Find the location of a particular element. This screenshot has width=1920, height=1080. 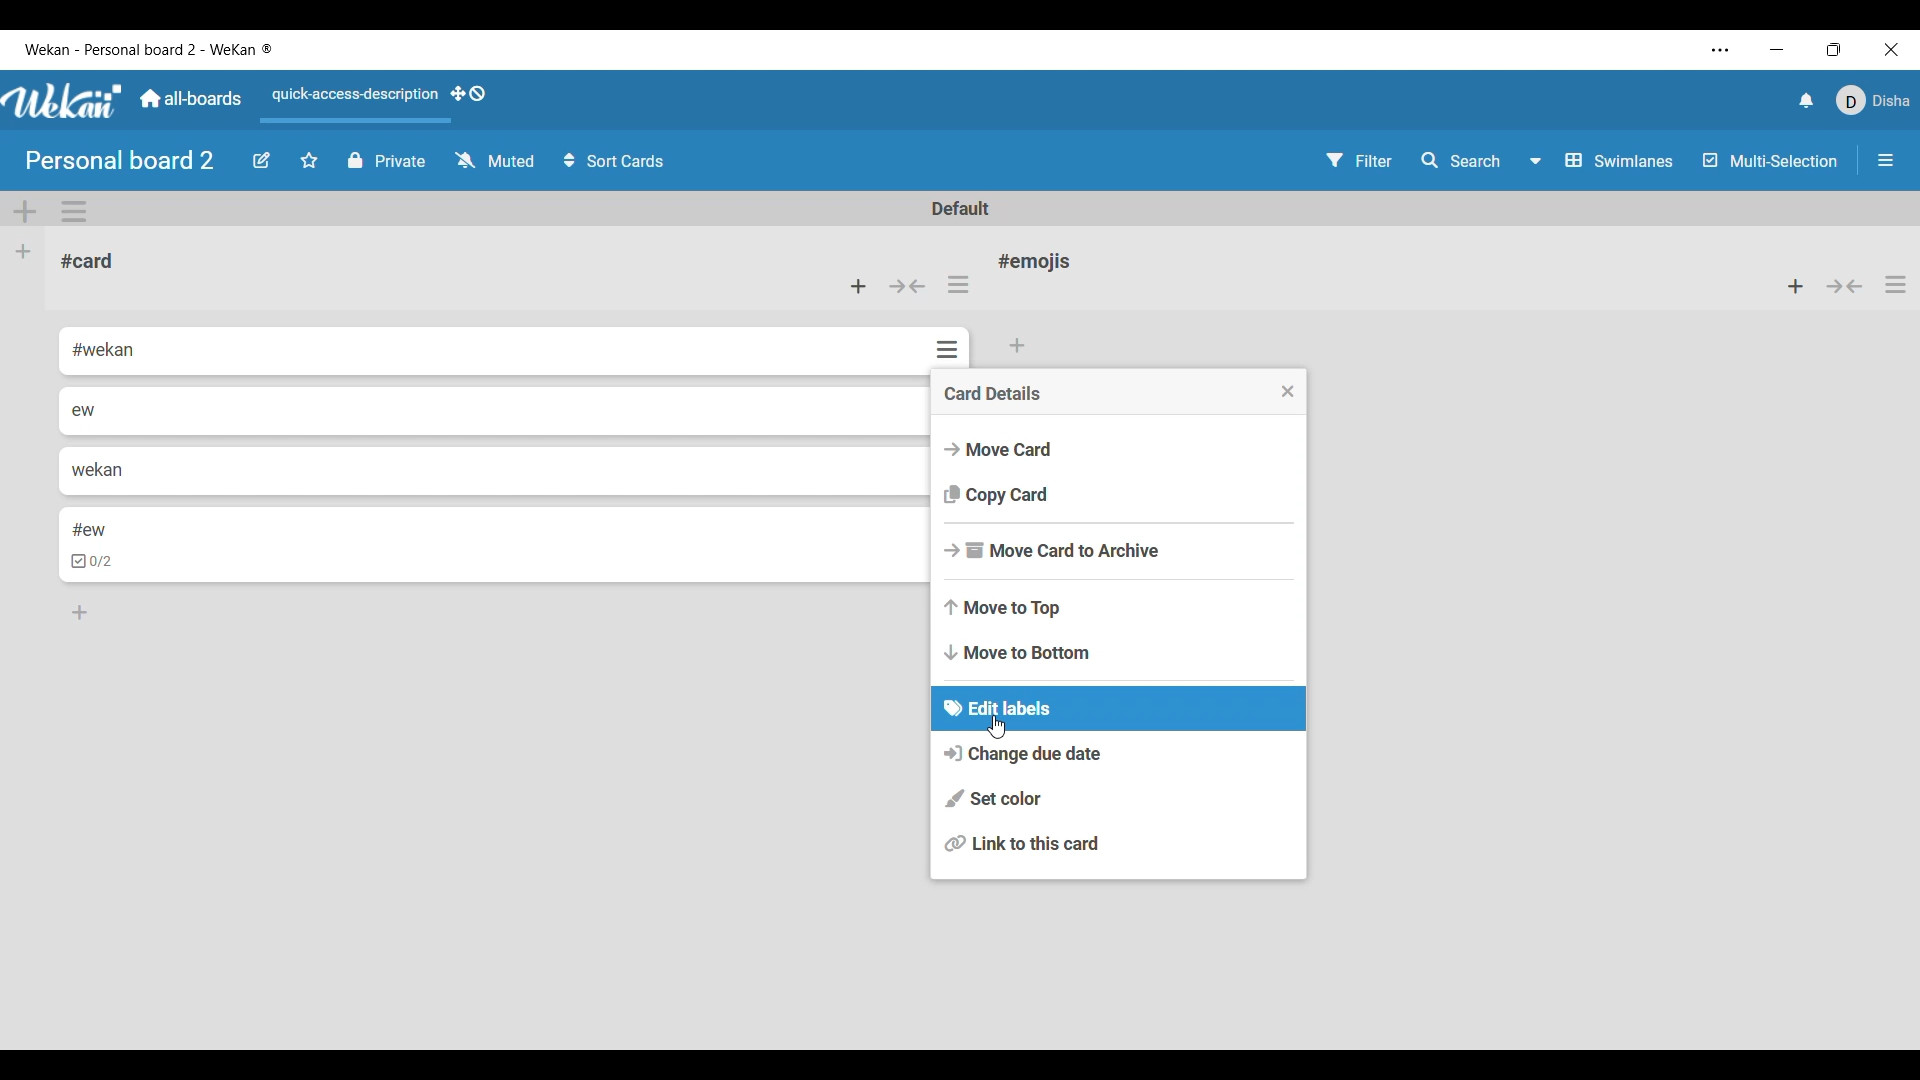

Click to star board is located at coordinates (309, 161).